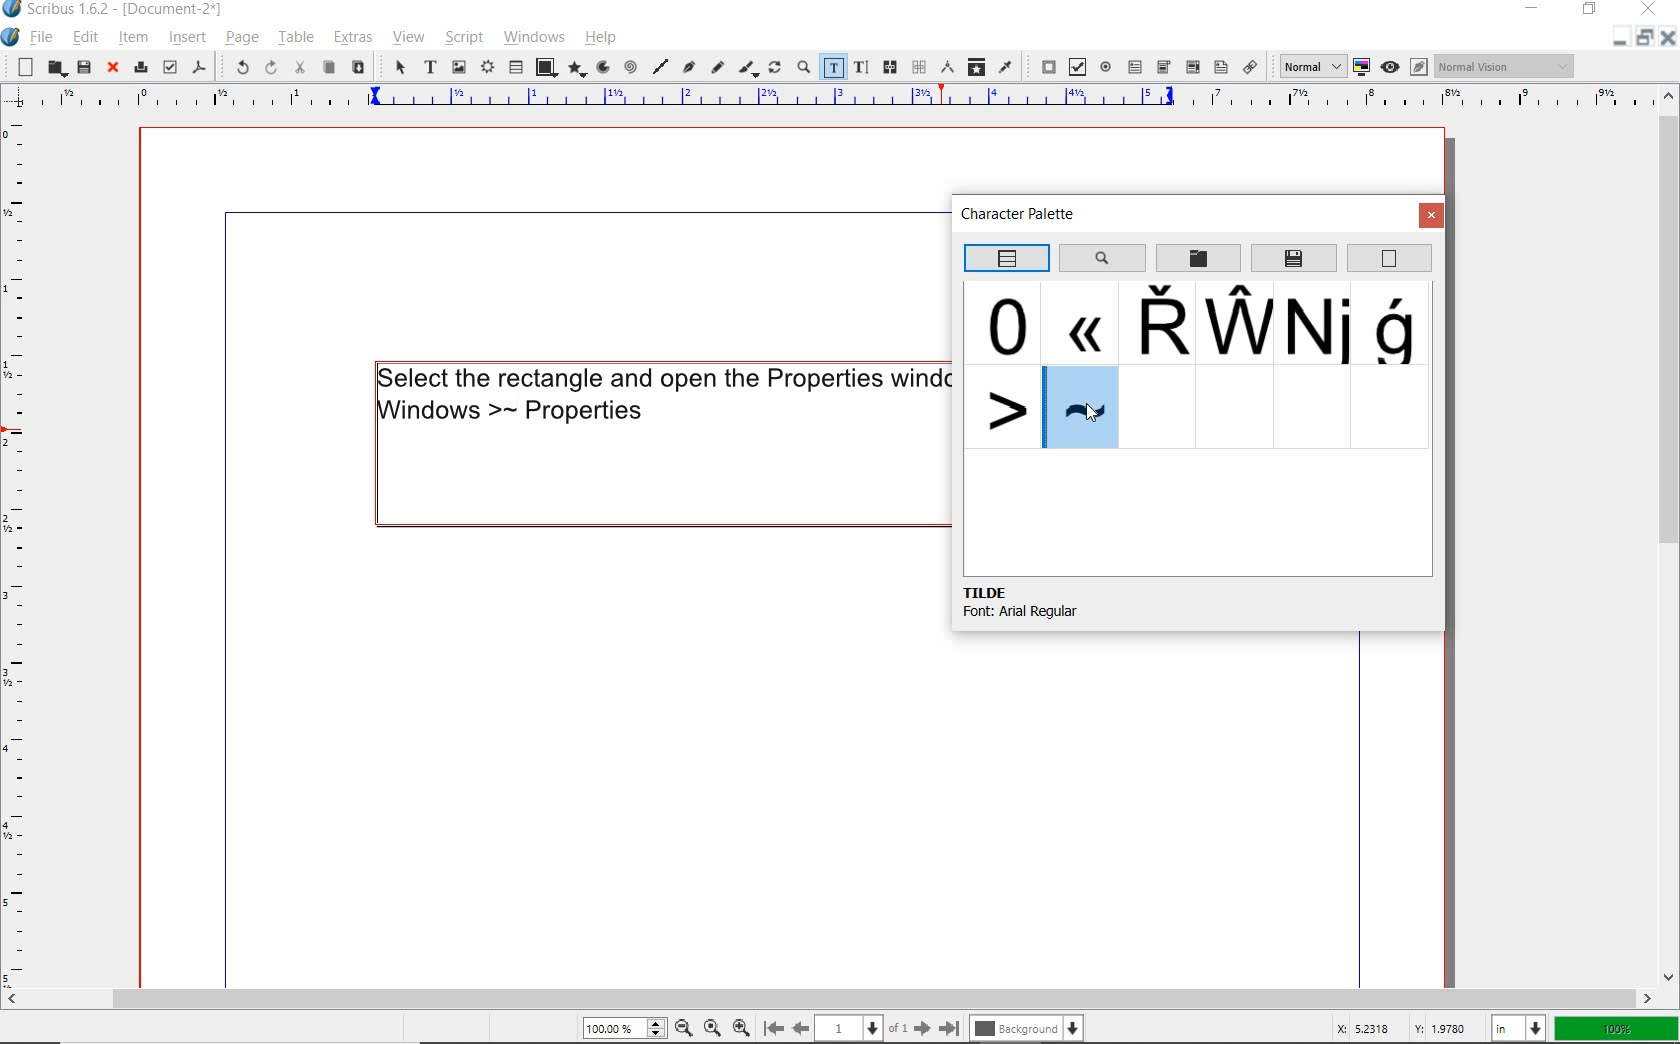 The image size is (1680, 1044). What do you see at coordinates (630, 66) in the screenshot?
I see `spiral` at bounding box center [630, 66].